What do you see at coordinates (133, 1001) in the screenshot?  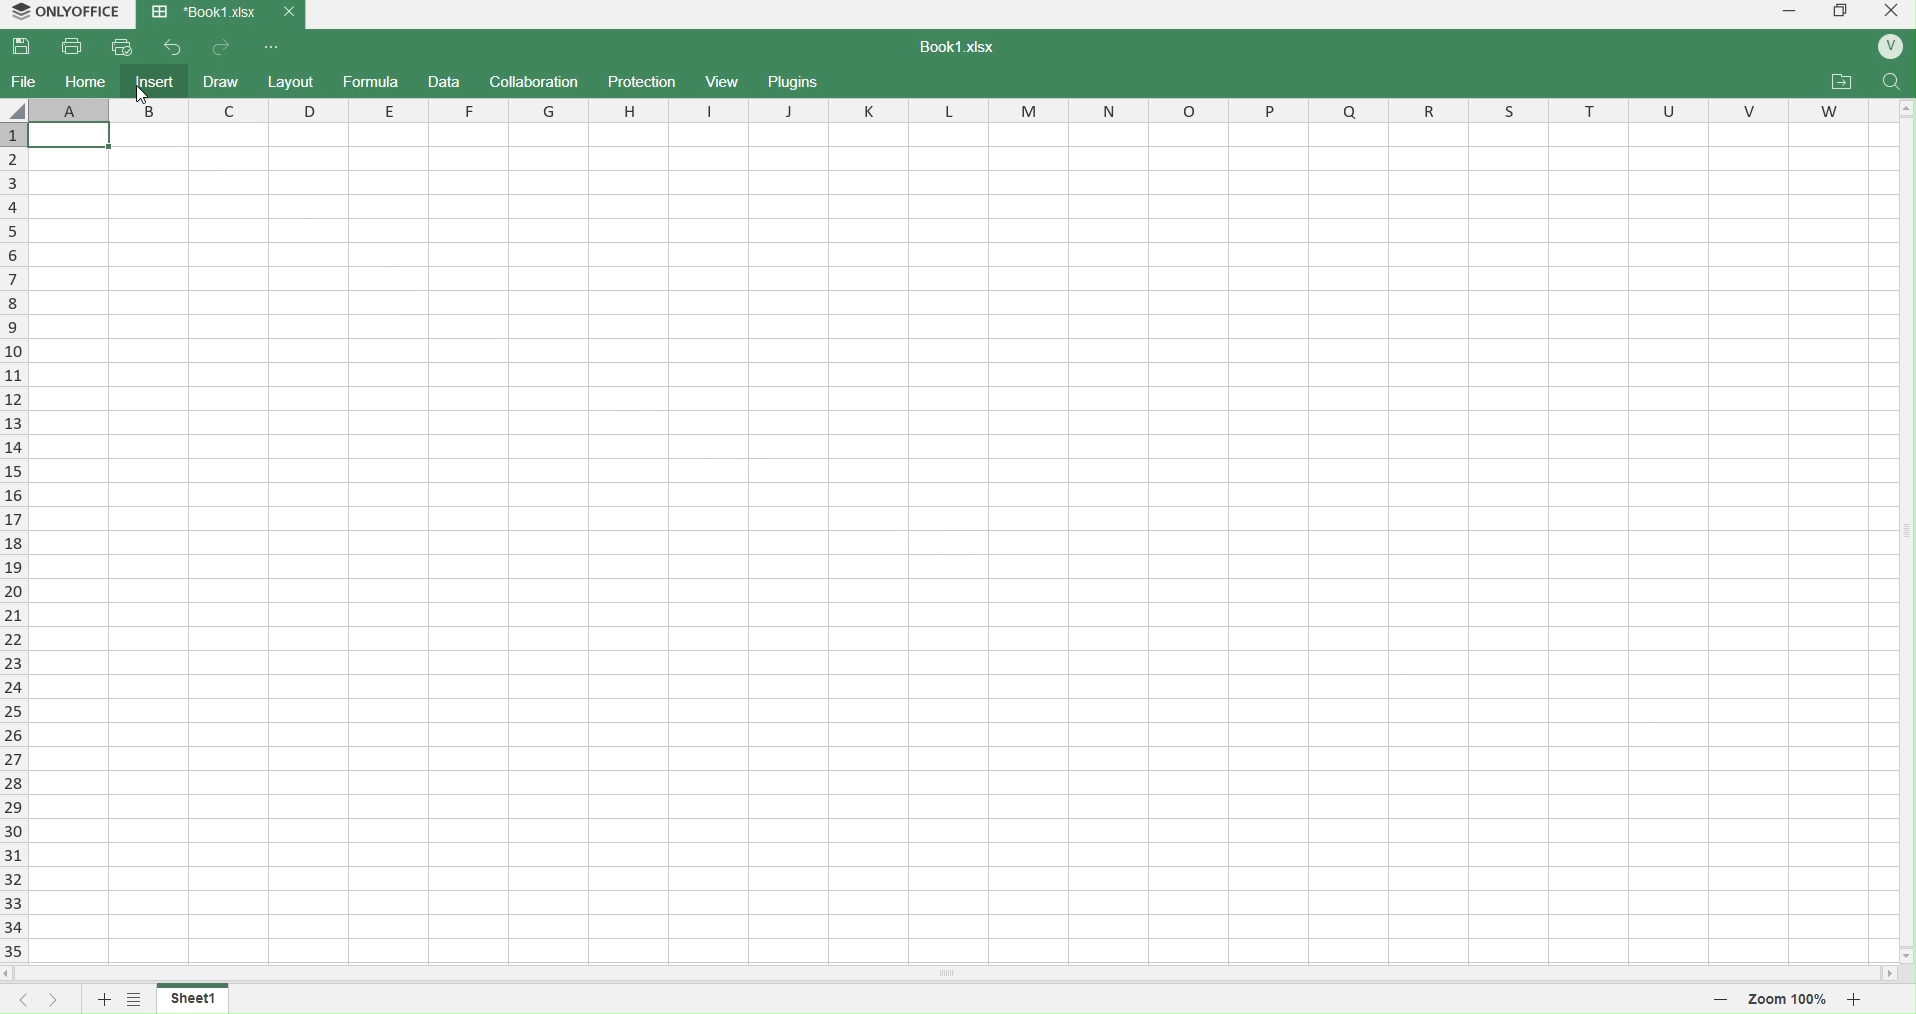 I see `options` at bounding box center [133, 1001].